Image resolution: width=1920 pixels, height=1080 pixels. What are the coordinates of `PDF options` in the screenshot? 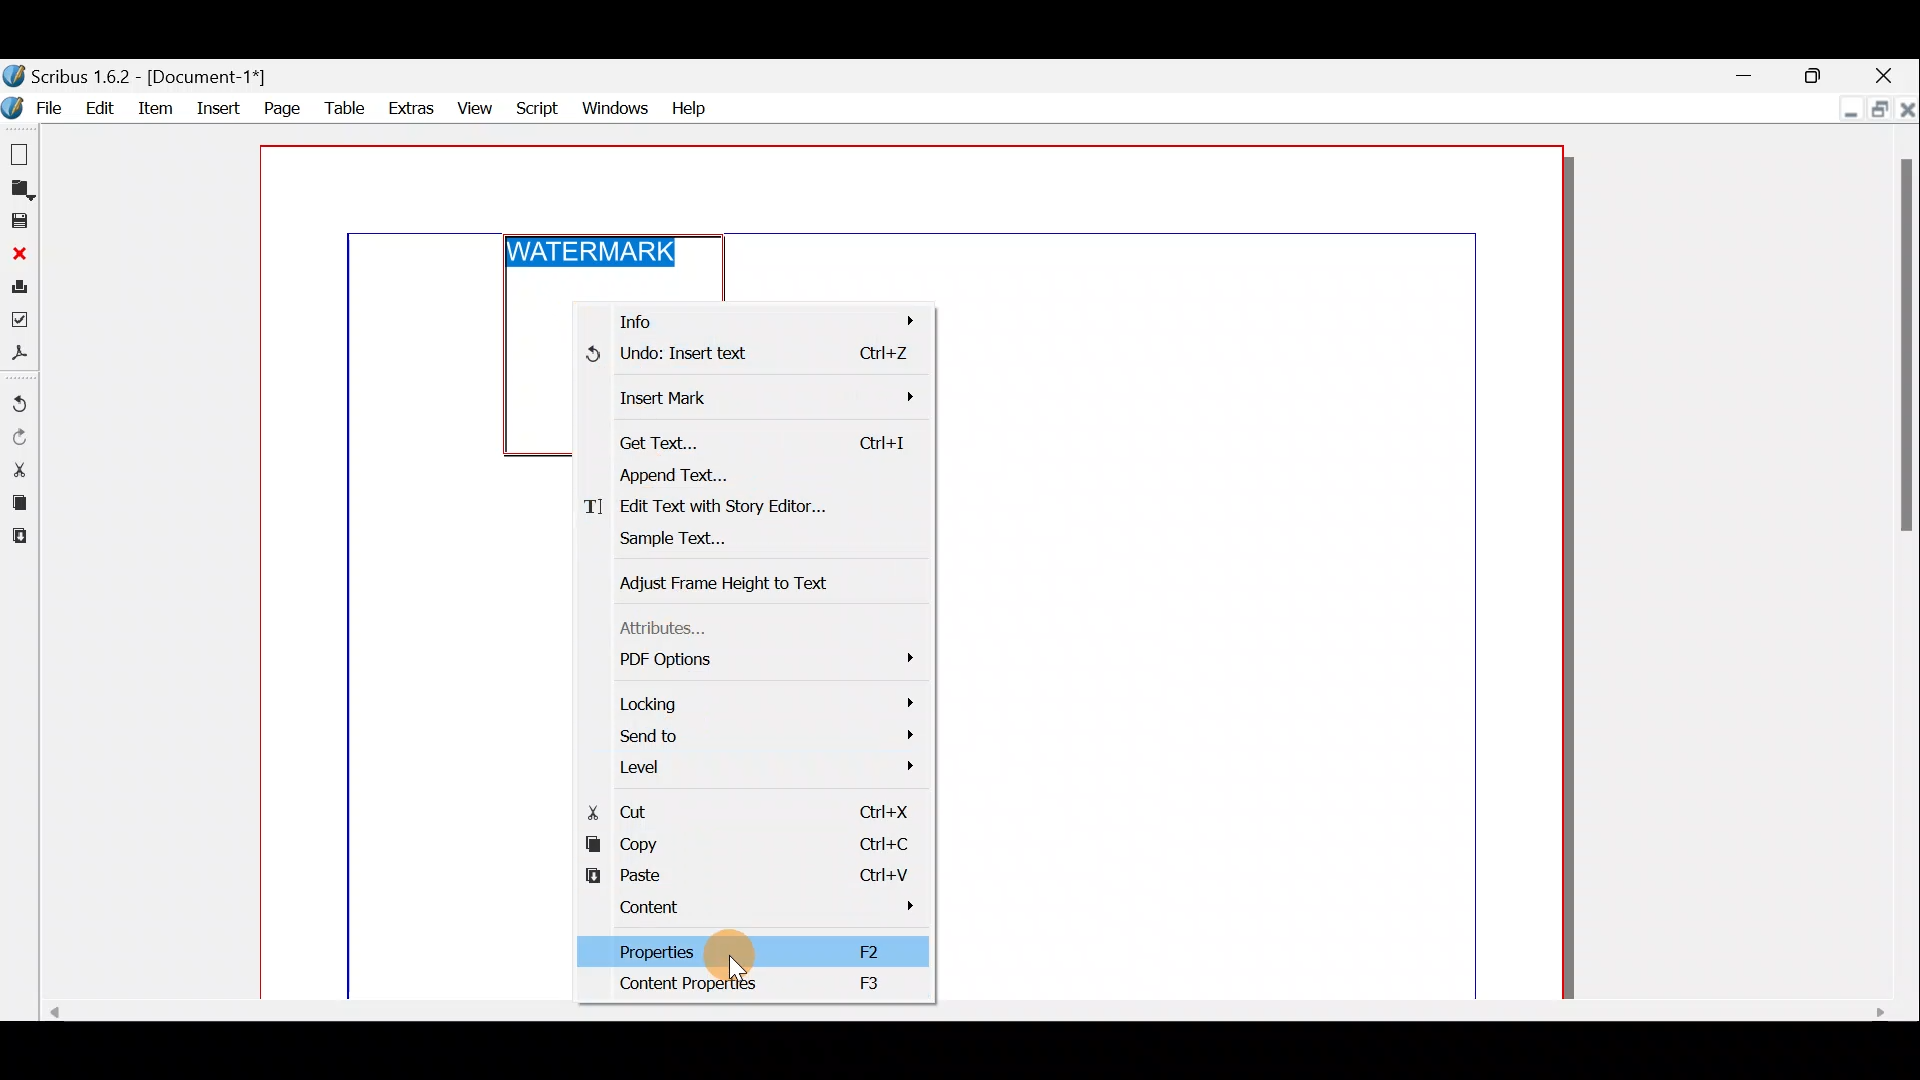 It's located at (758, 657).